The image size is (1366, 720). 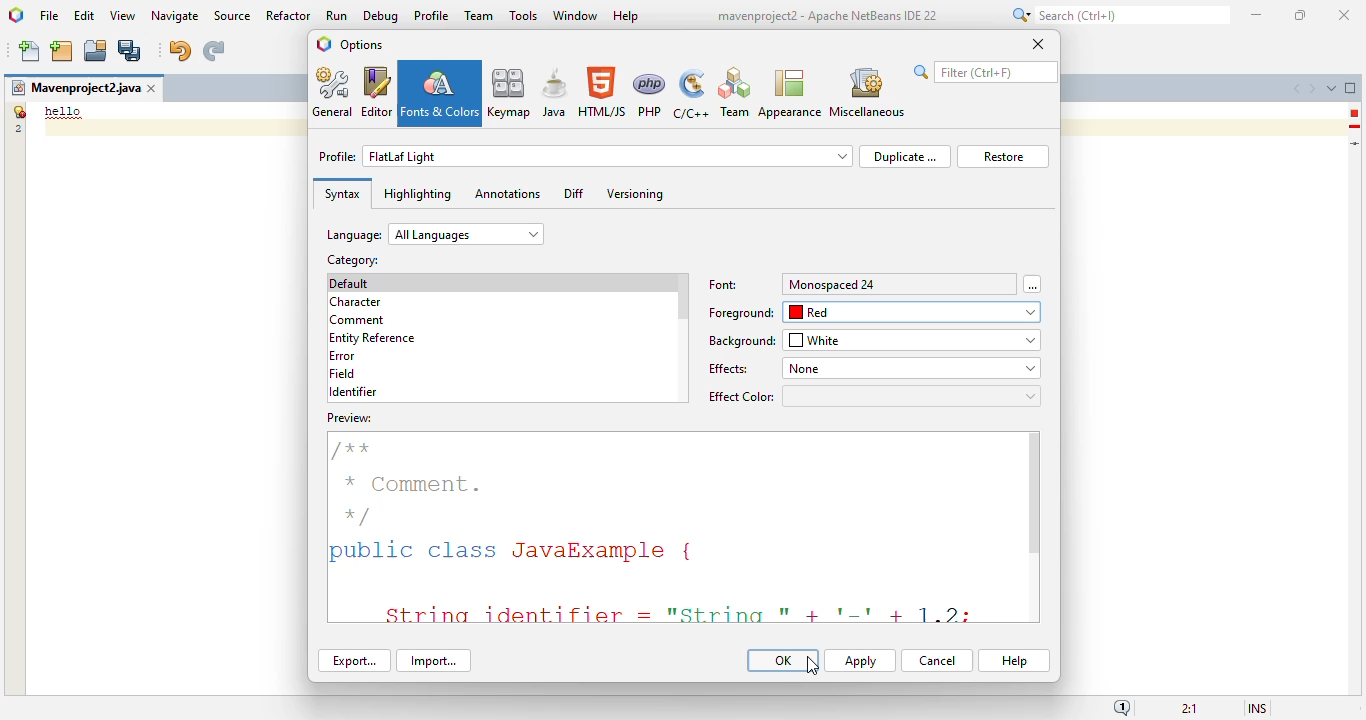 What do you see at coordinates (1118, 15) in the screenshot?
I see `search` at bounding box center [1118, 15].